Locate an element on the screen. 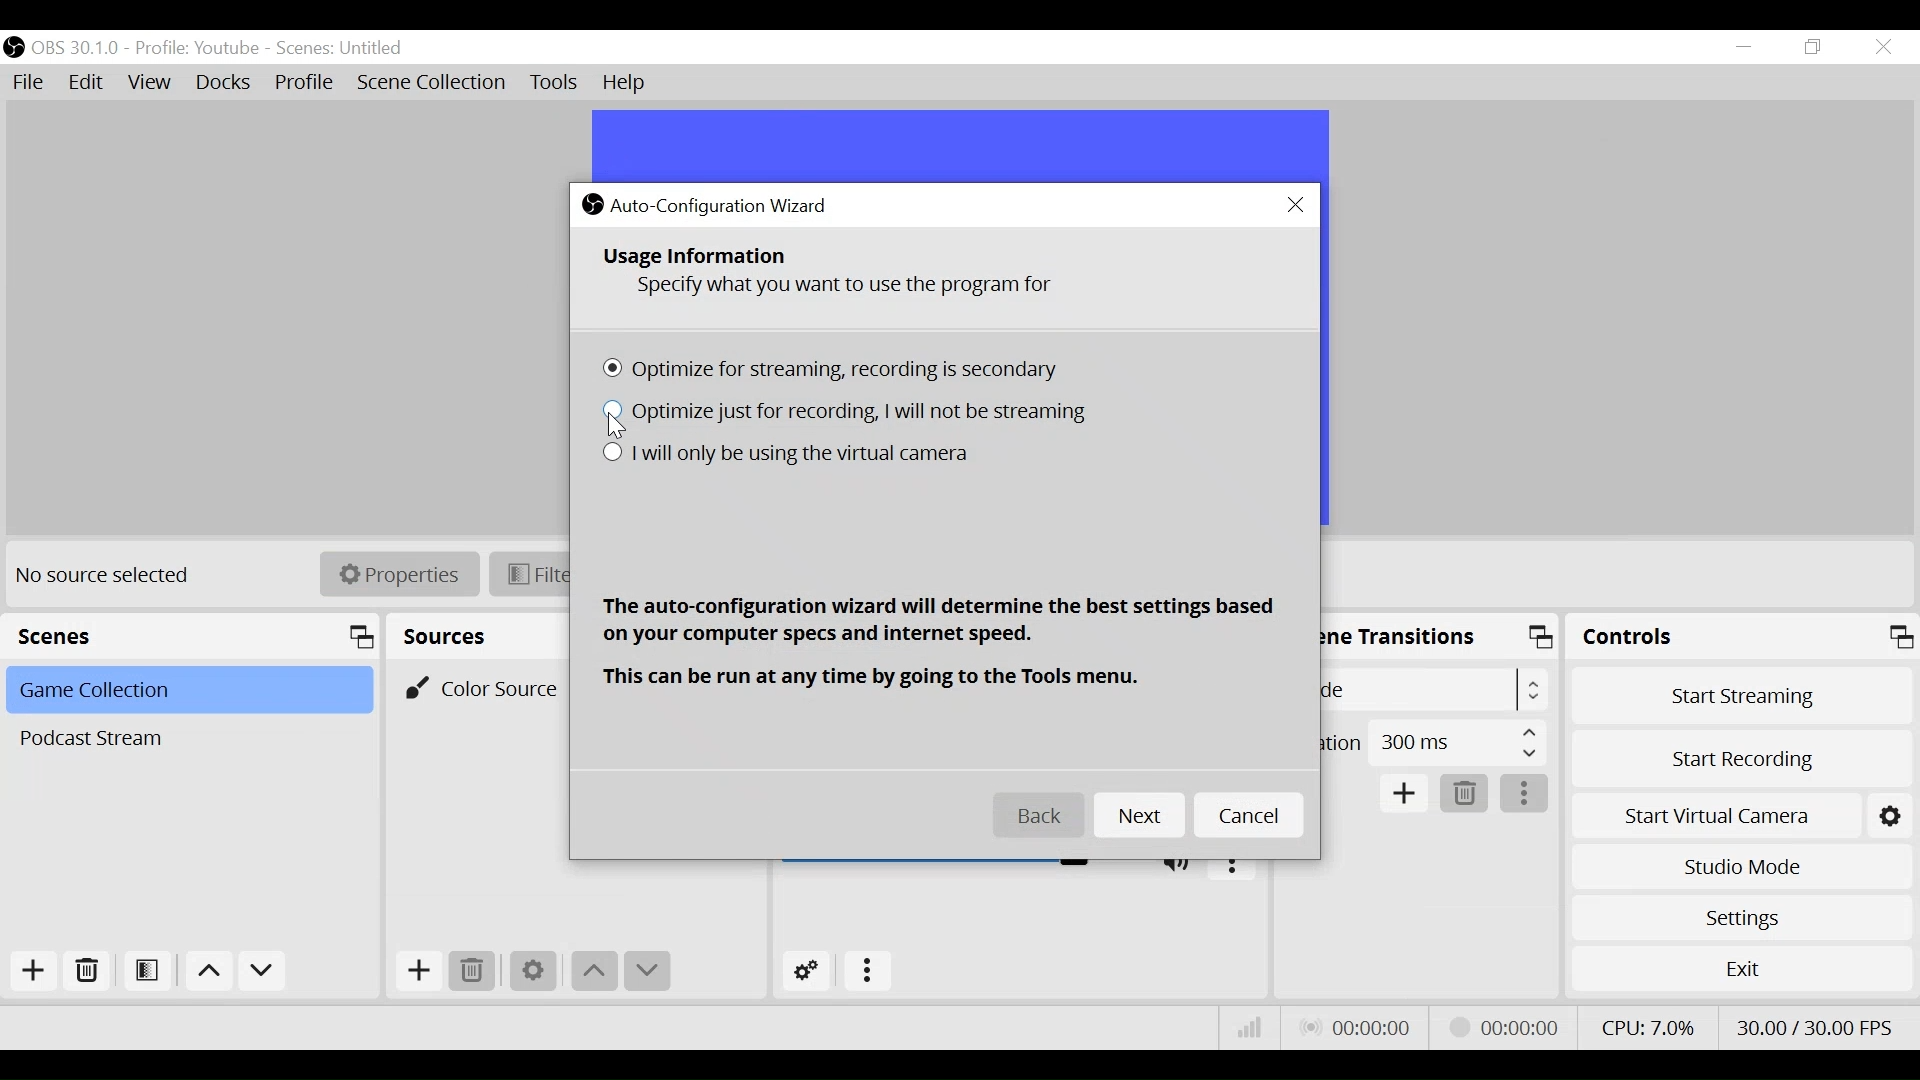  Add  is located at coordinates (419, 973).